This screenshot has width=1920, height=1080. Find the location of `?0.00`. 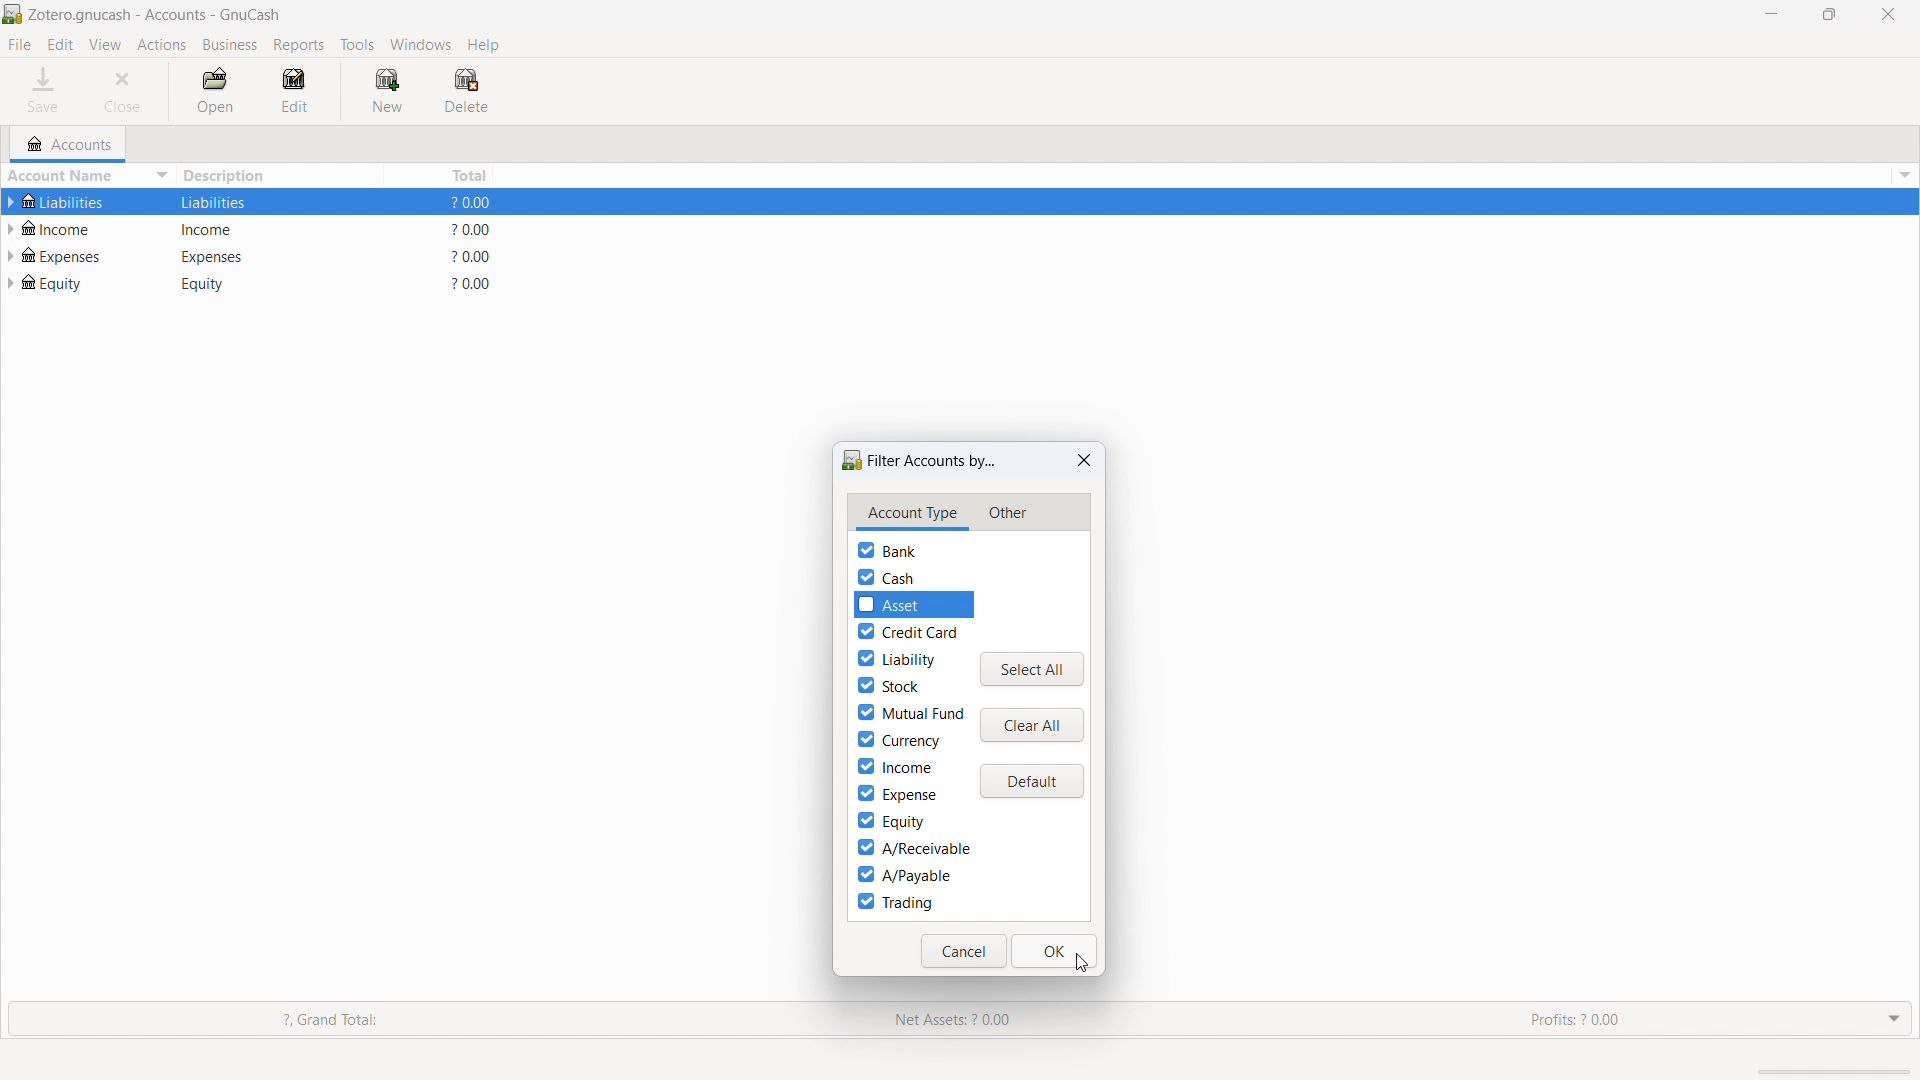

?0.00 is located at coordinates (473, 256).